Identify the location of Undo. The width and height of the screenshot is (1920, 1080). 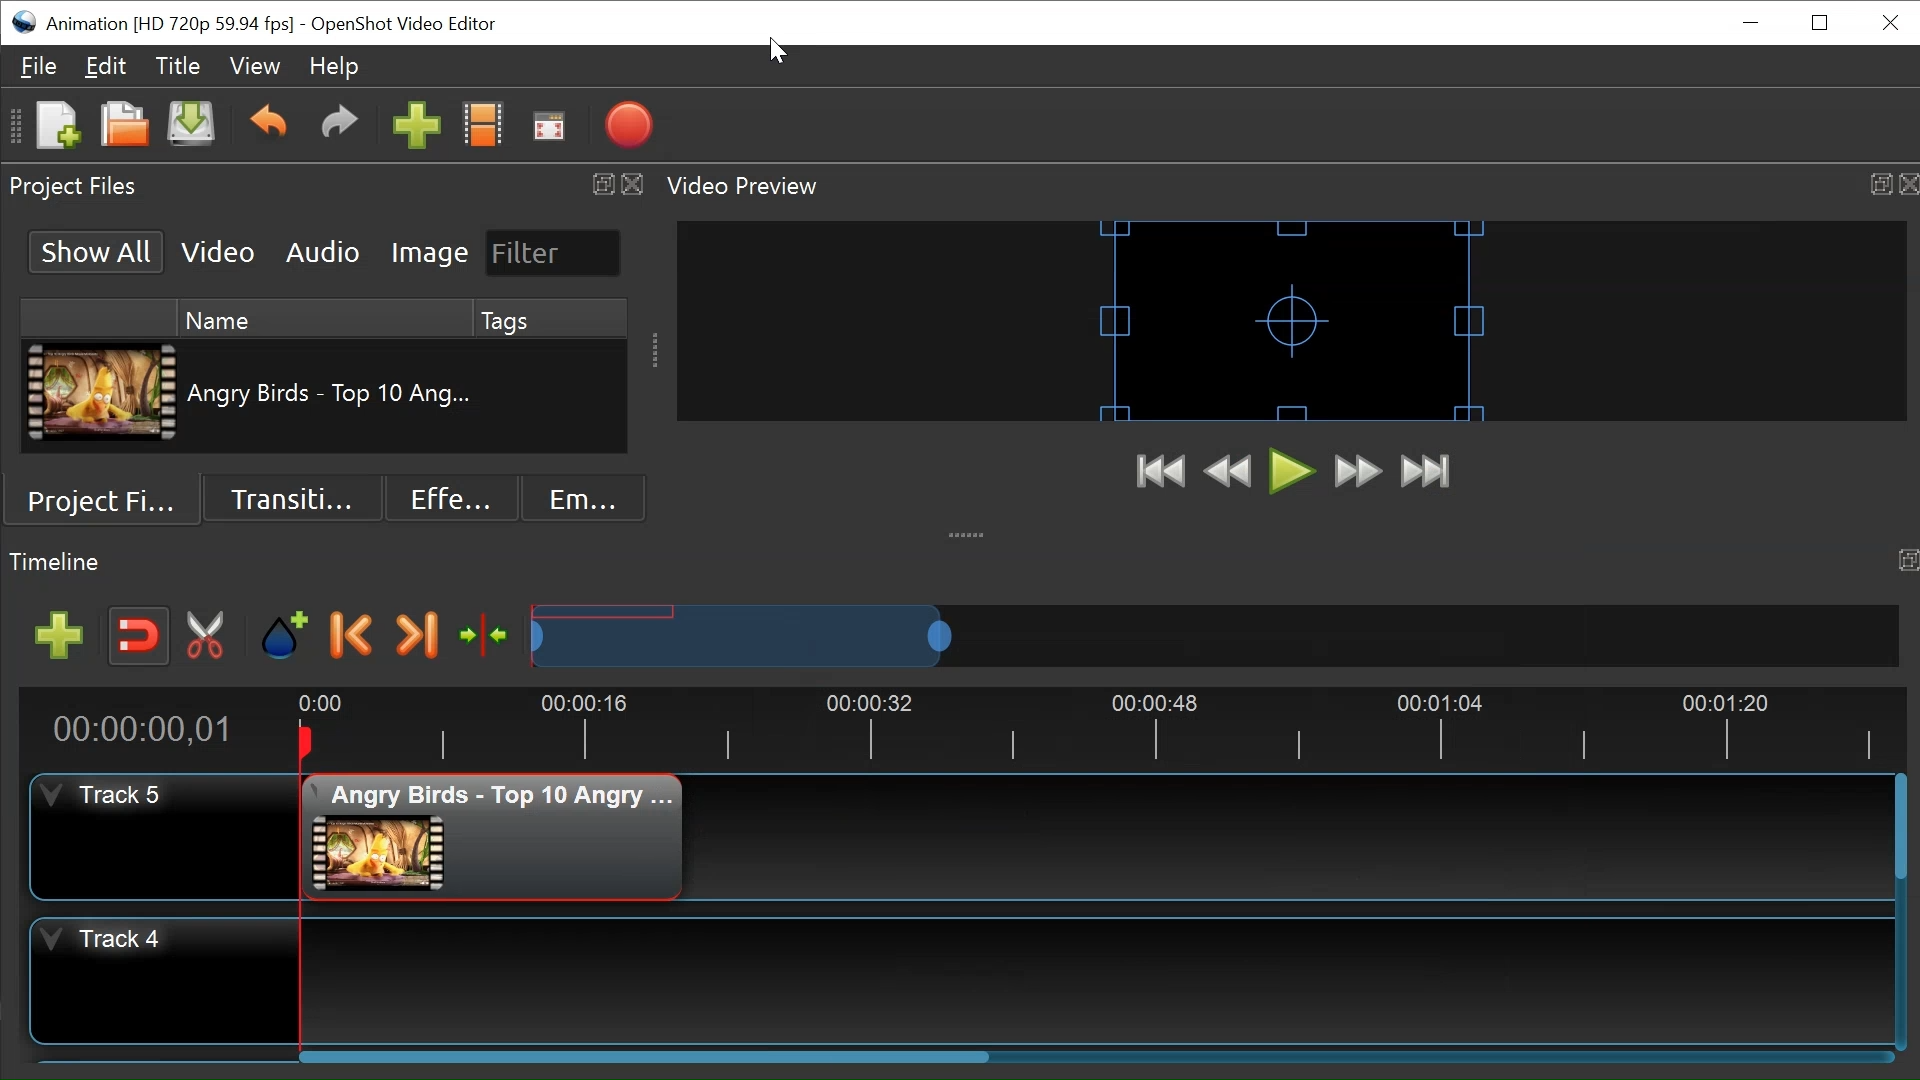
(268, 127).